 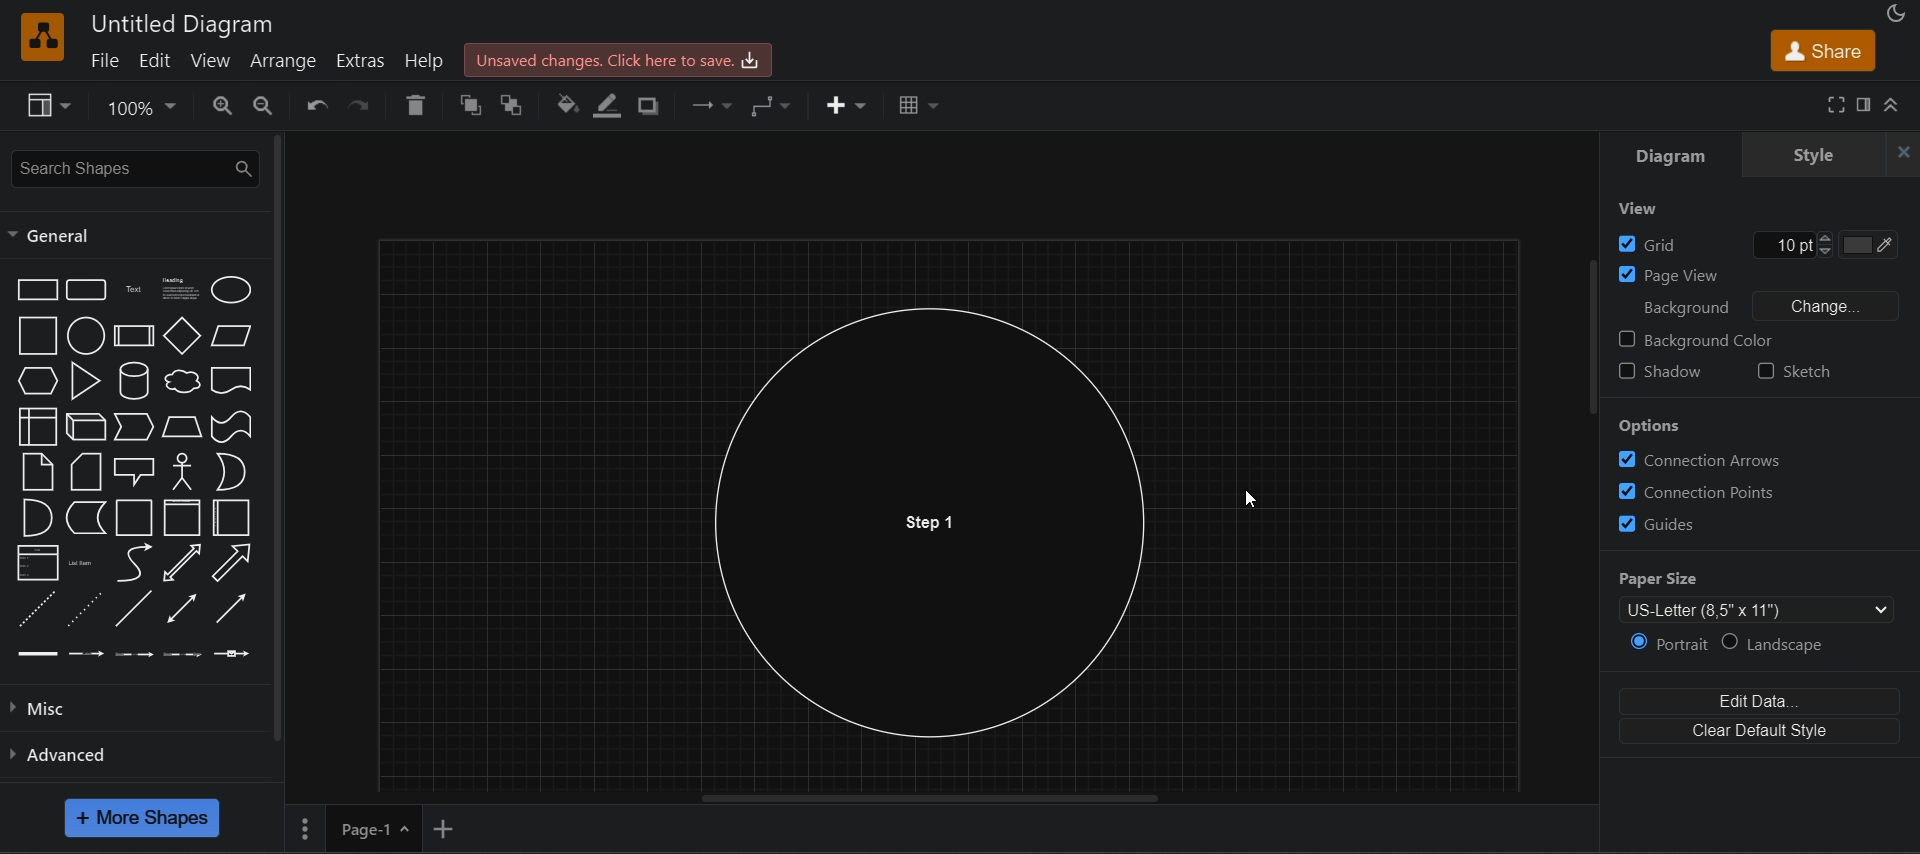 I want to click on bold, so click(x=470, y=105).